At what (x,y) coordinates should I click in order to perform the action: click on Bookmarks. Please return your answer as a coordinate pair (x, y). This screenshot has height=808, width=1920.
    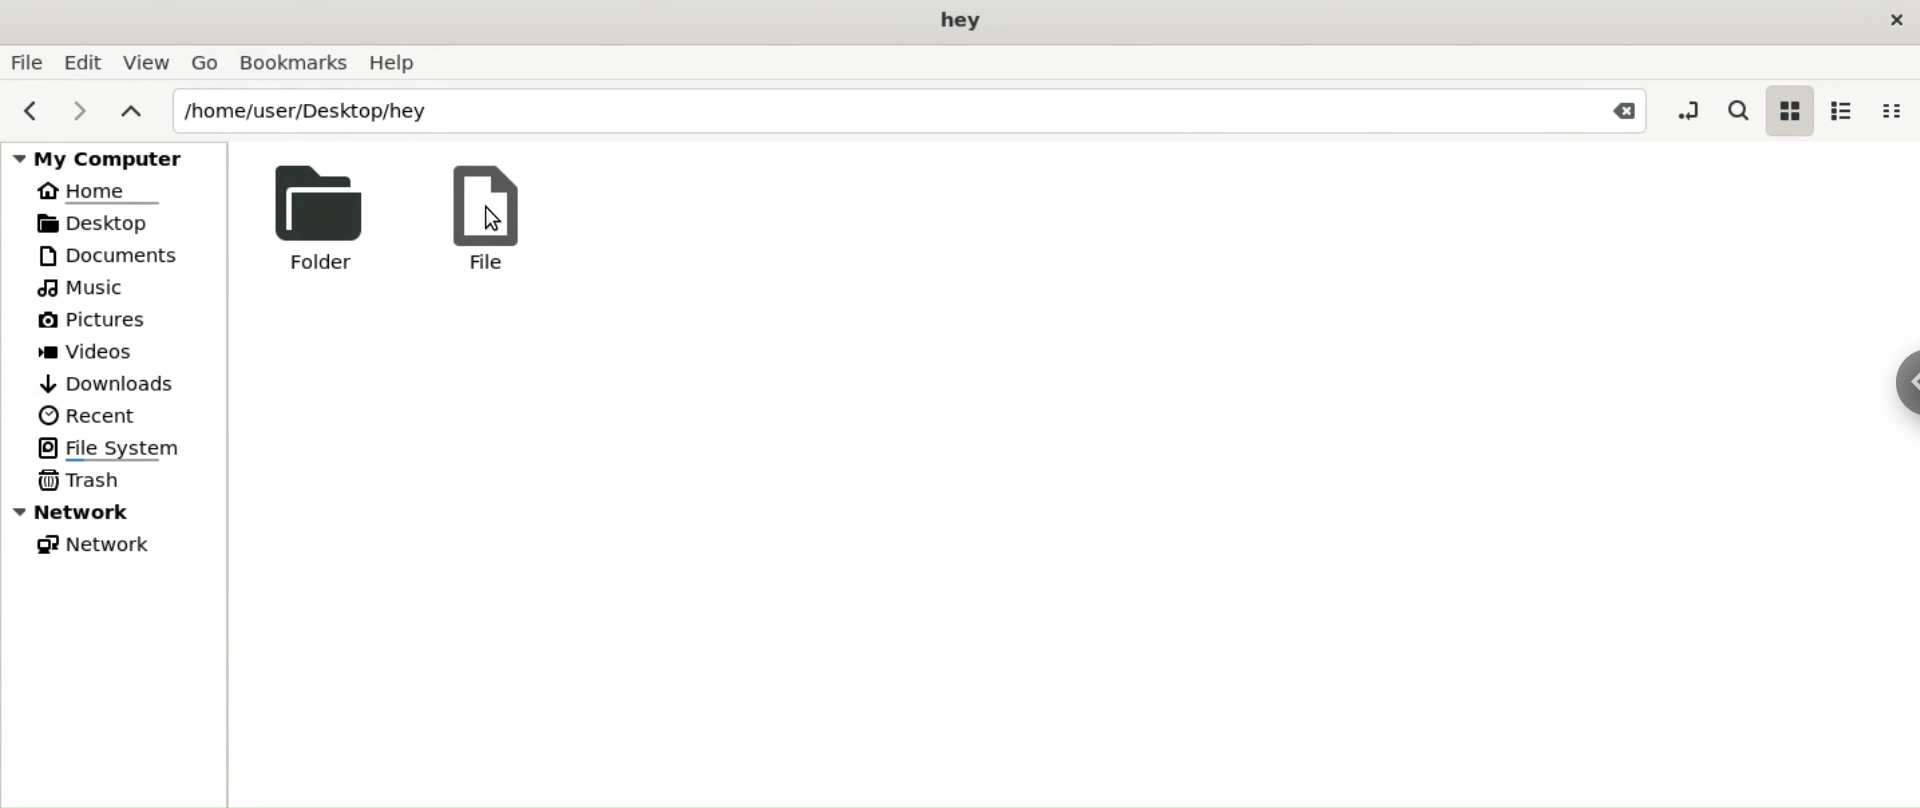
    Looking at the image, I should click on (296, 65).